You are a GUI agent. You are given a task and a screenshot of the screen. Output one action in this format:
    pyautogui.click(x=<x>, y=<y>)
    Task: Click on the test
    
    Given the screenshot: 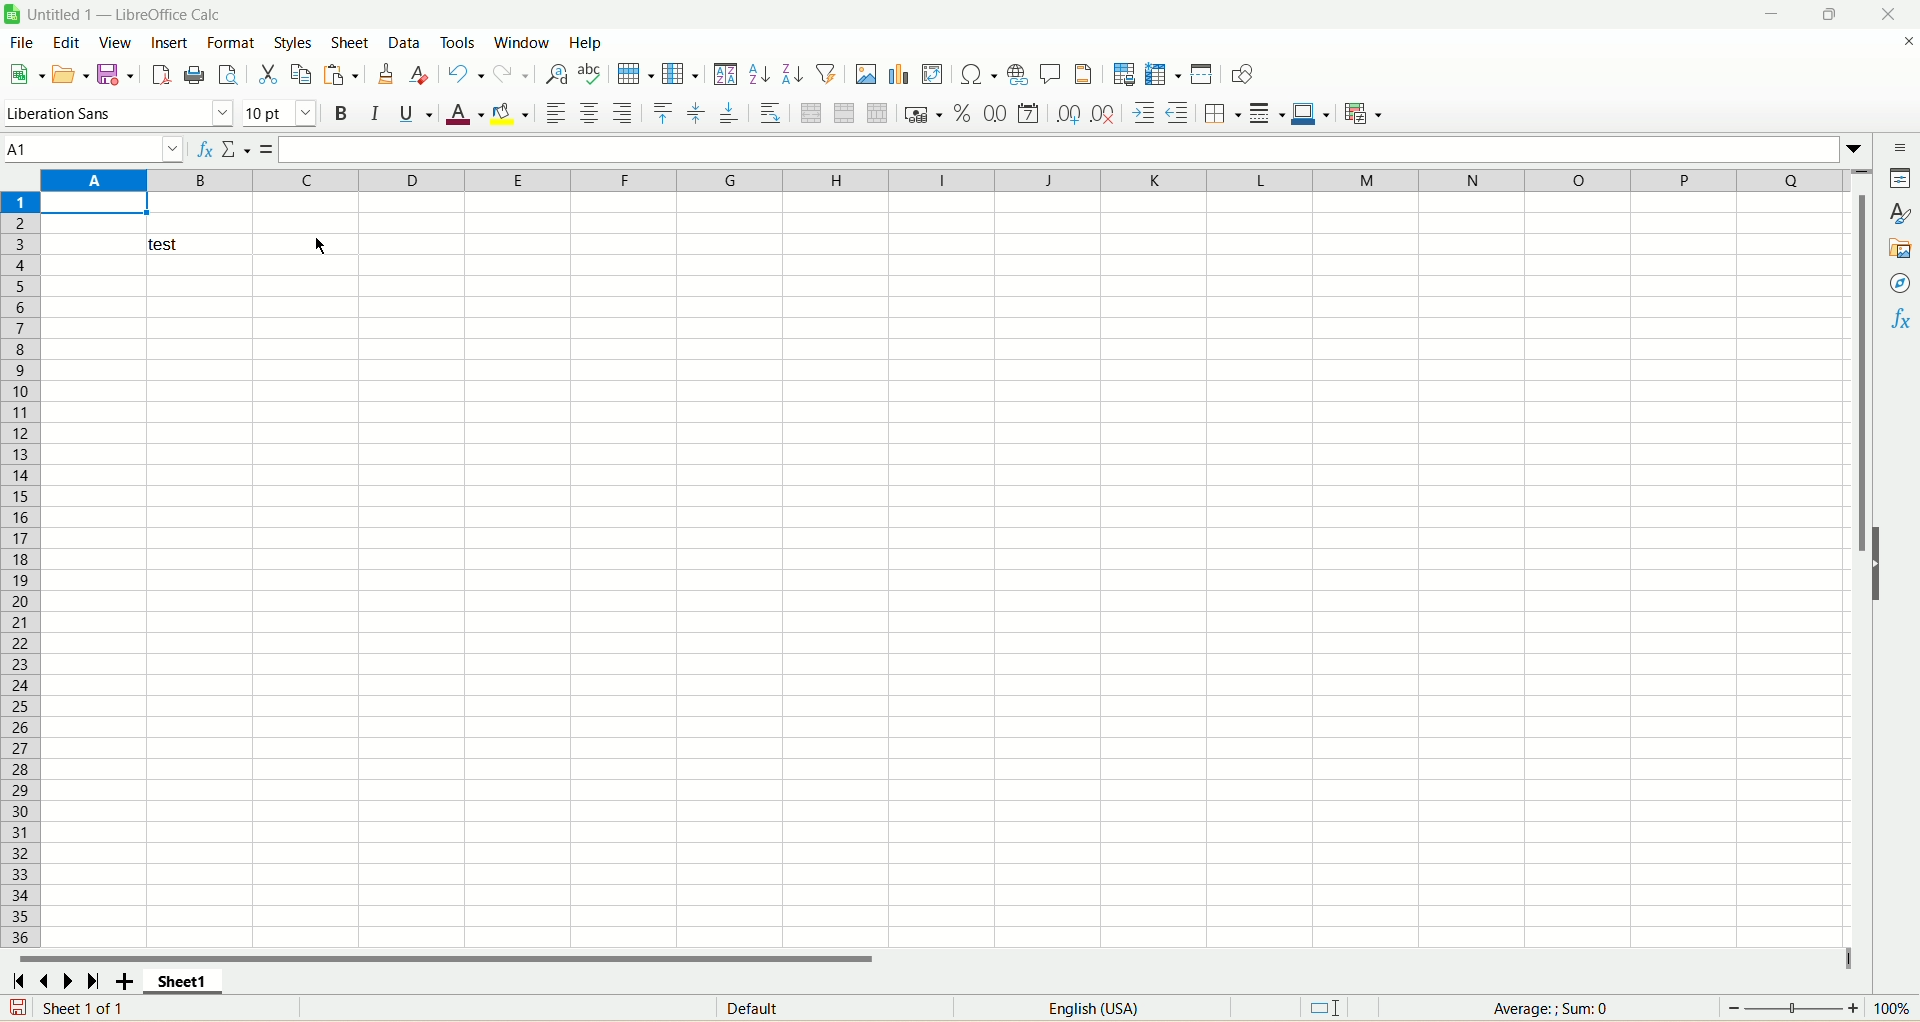 What is the action you would take?
    pyautogui.click(x=200, y=244)
    